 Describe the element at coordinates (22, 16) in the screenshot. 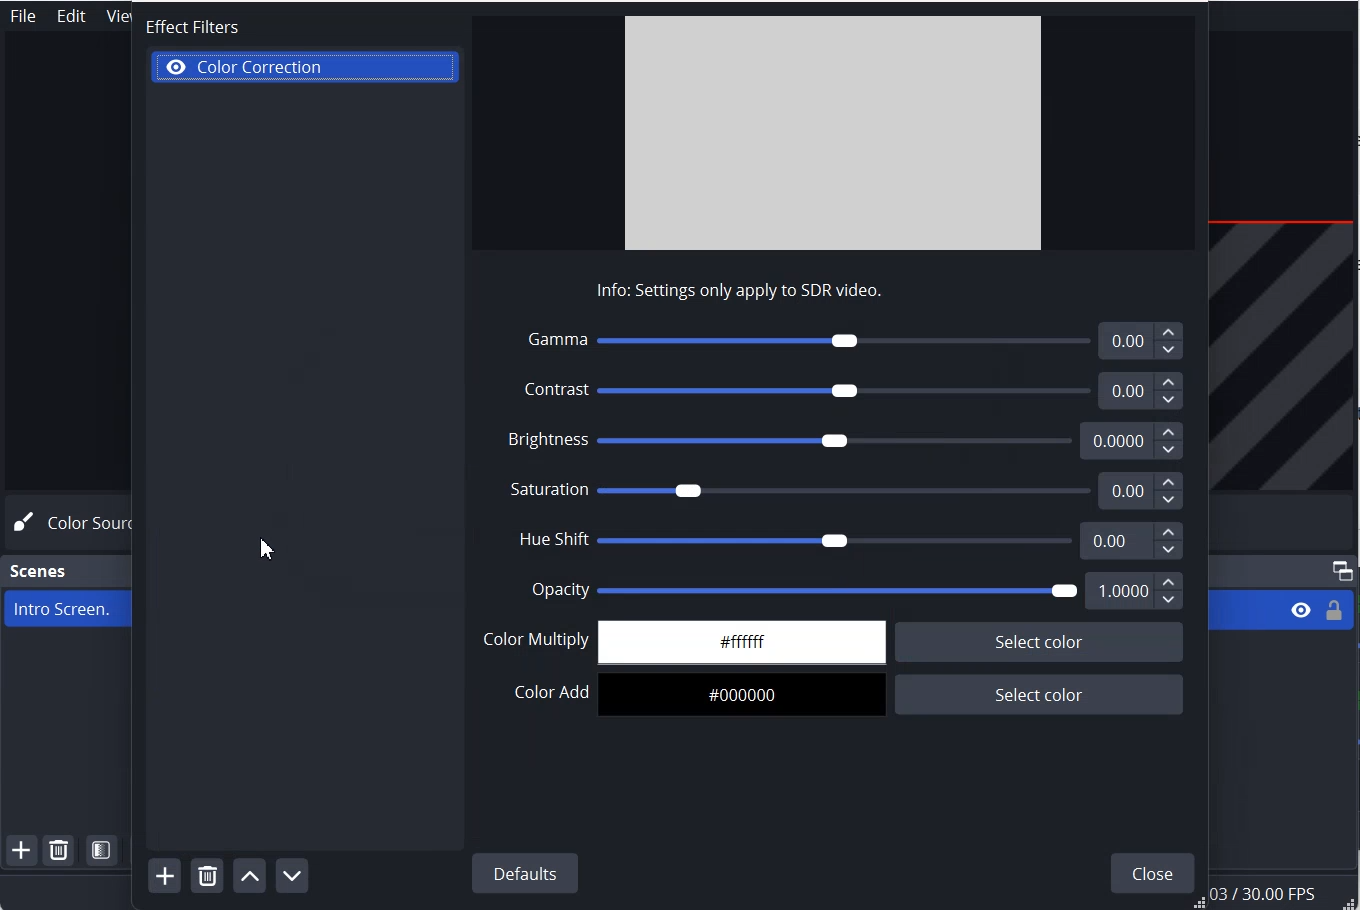

I see `File` at that location.